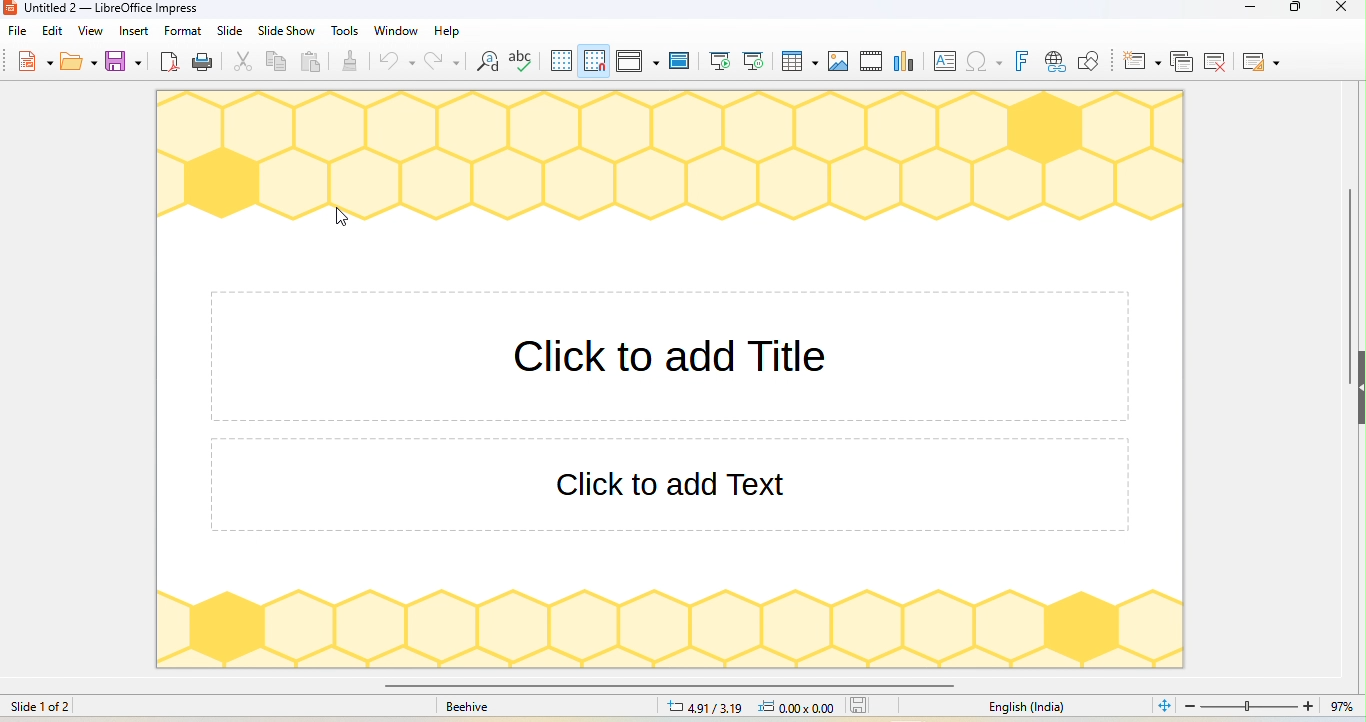 This screenshot has width=1366, height=722. What do you see at coordinates (1298, 10) in the screenshot?
I see `maximize` at bounding box center [1298, 10].